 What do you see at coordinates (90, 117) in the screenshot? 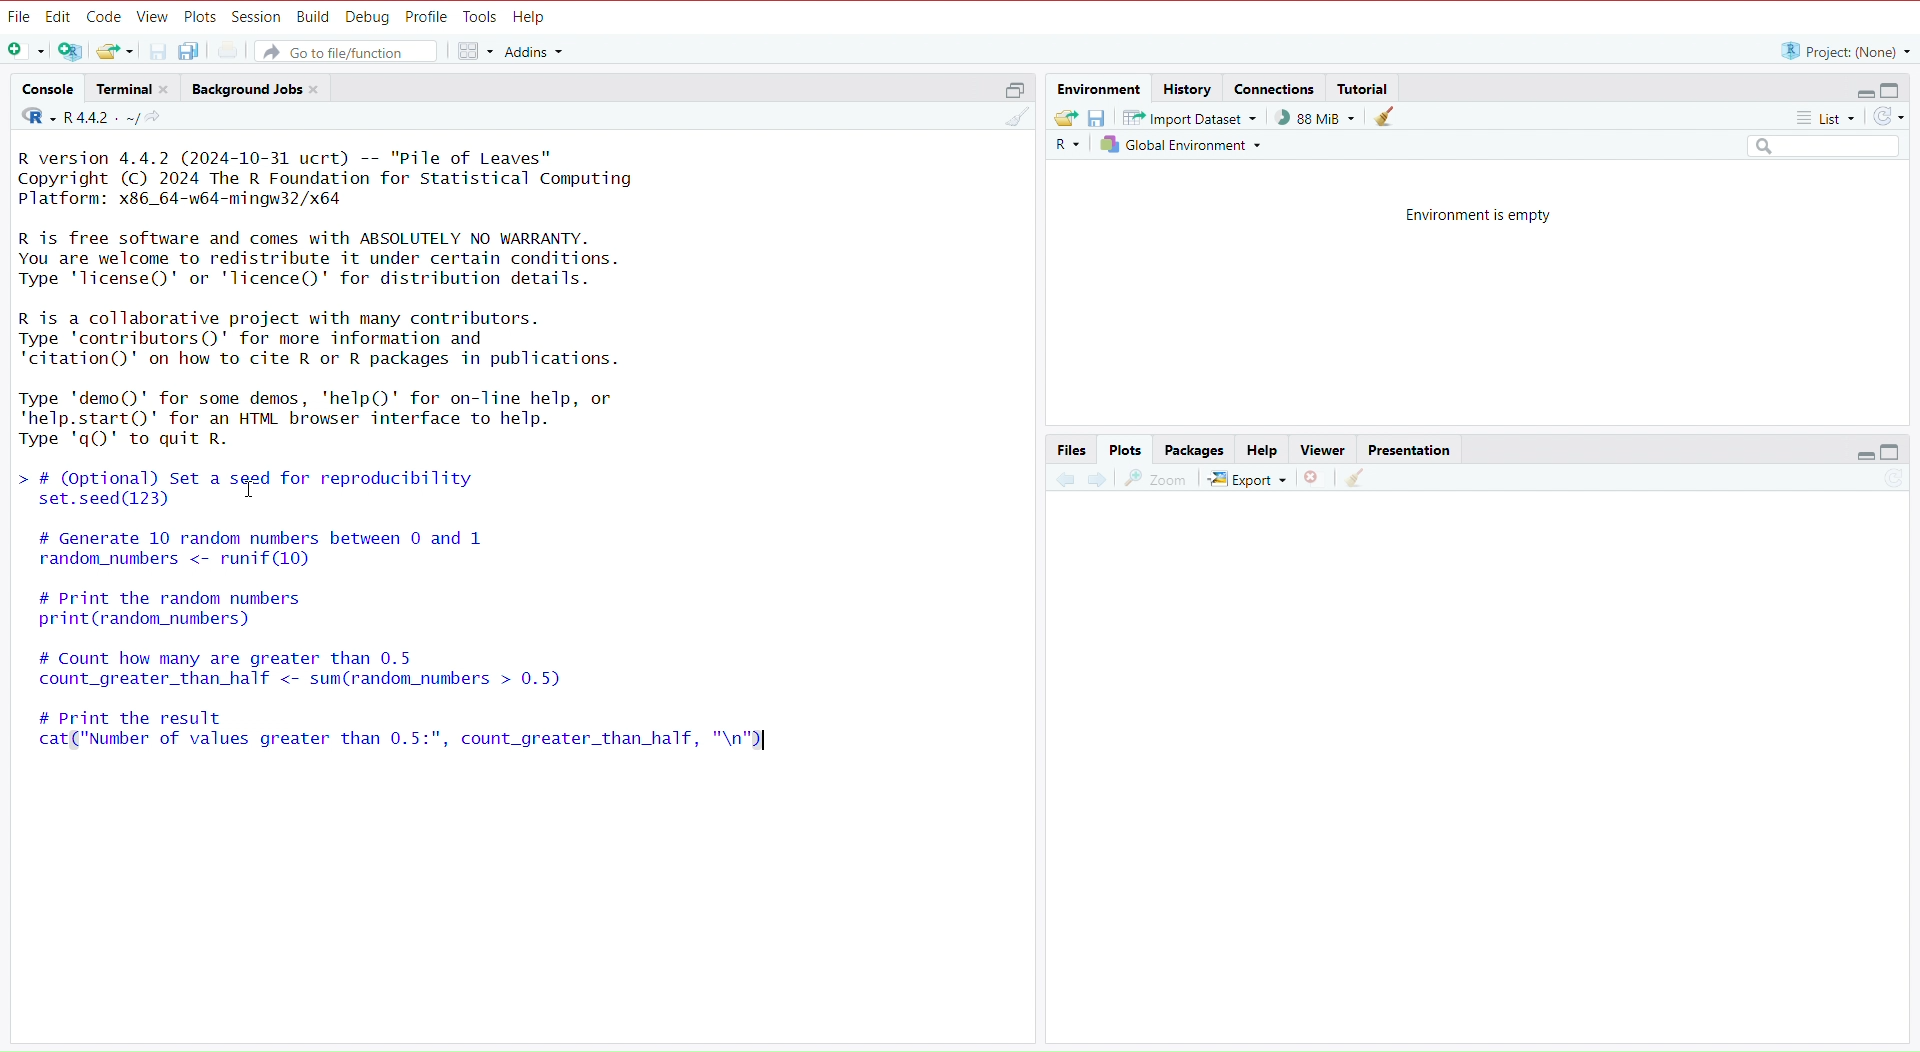
I see `R442. ~/` at bounding box center [90, 117].